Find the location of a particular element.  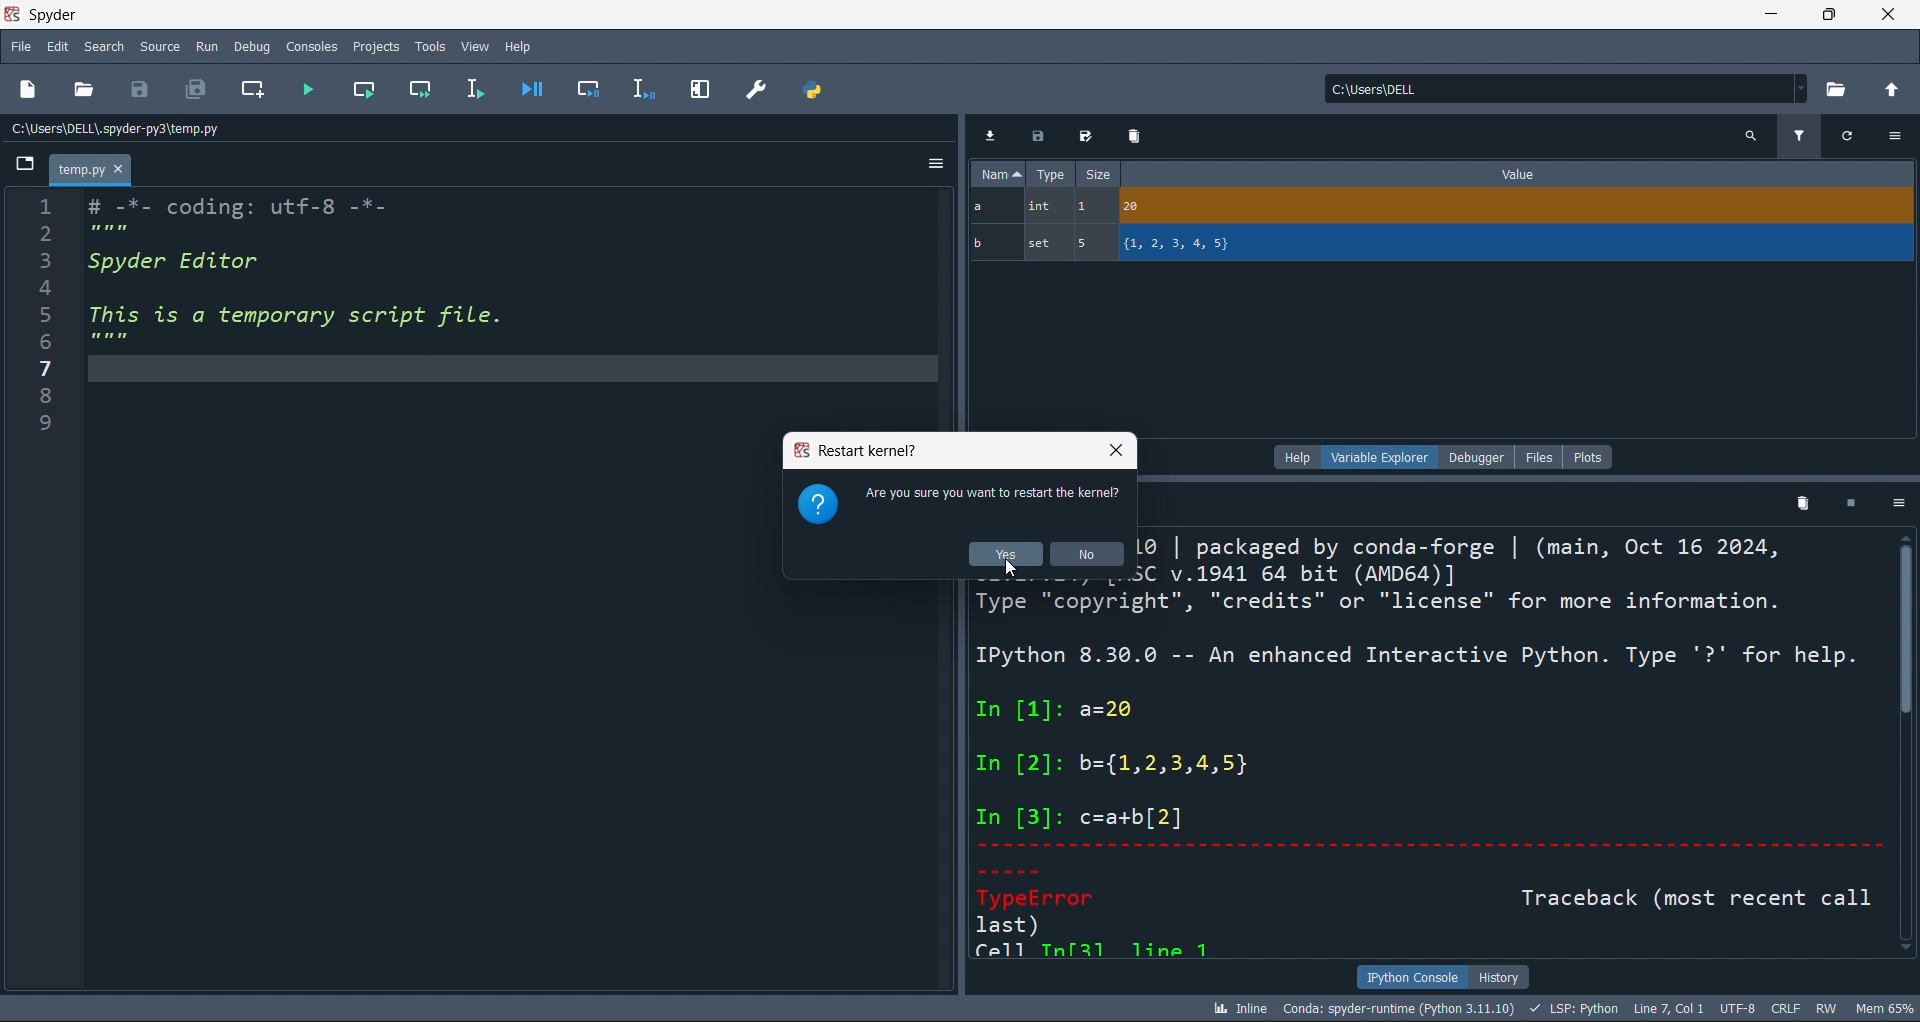

preferences is located at coordinates (756, 88).